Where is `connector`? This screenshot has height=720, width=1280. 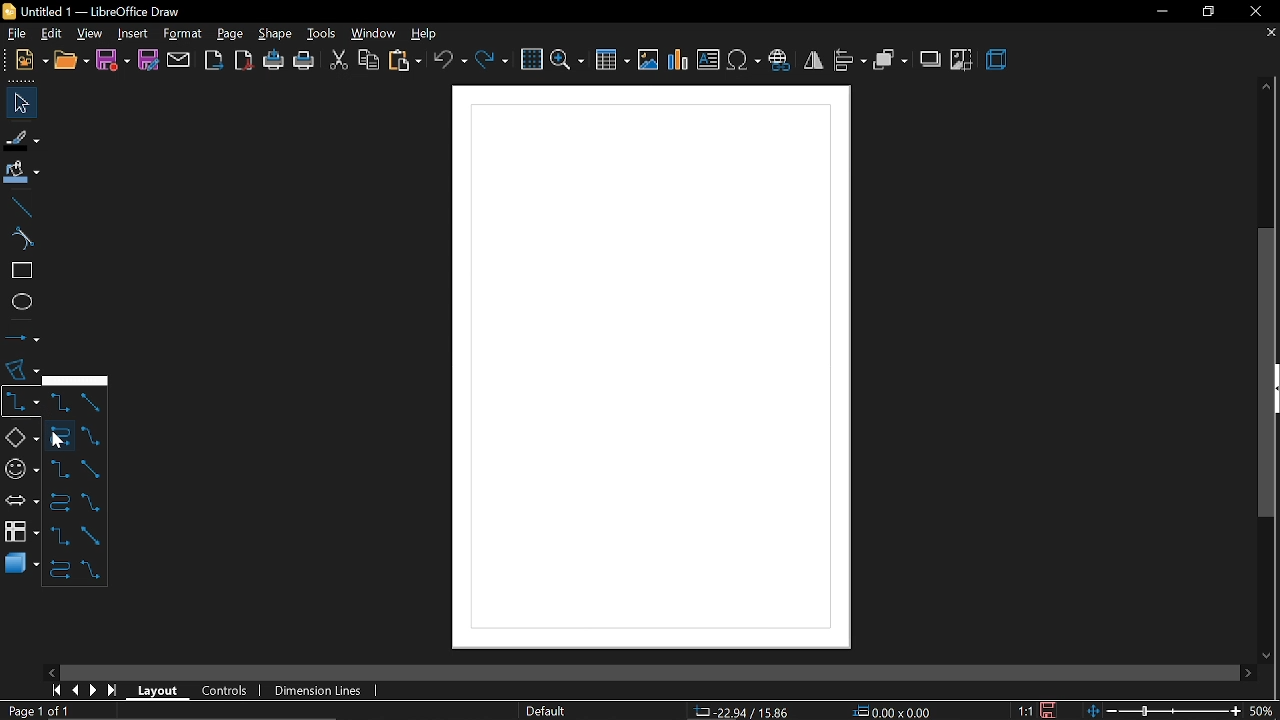
connector is located at coordinates (19, 399).